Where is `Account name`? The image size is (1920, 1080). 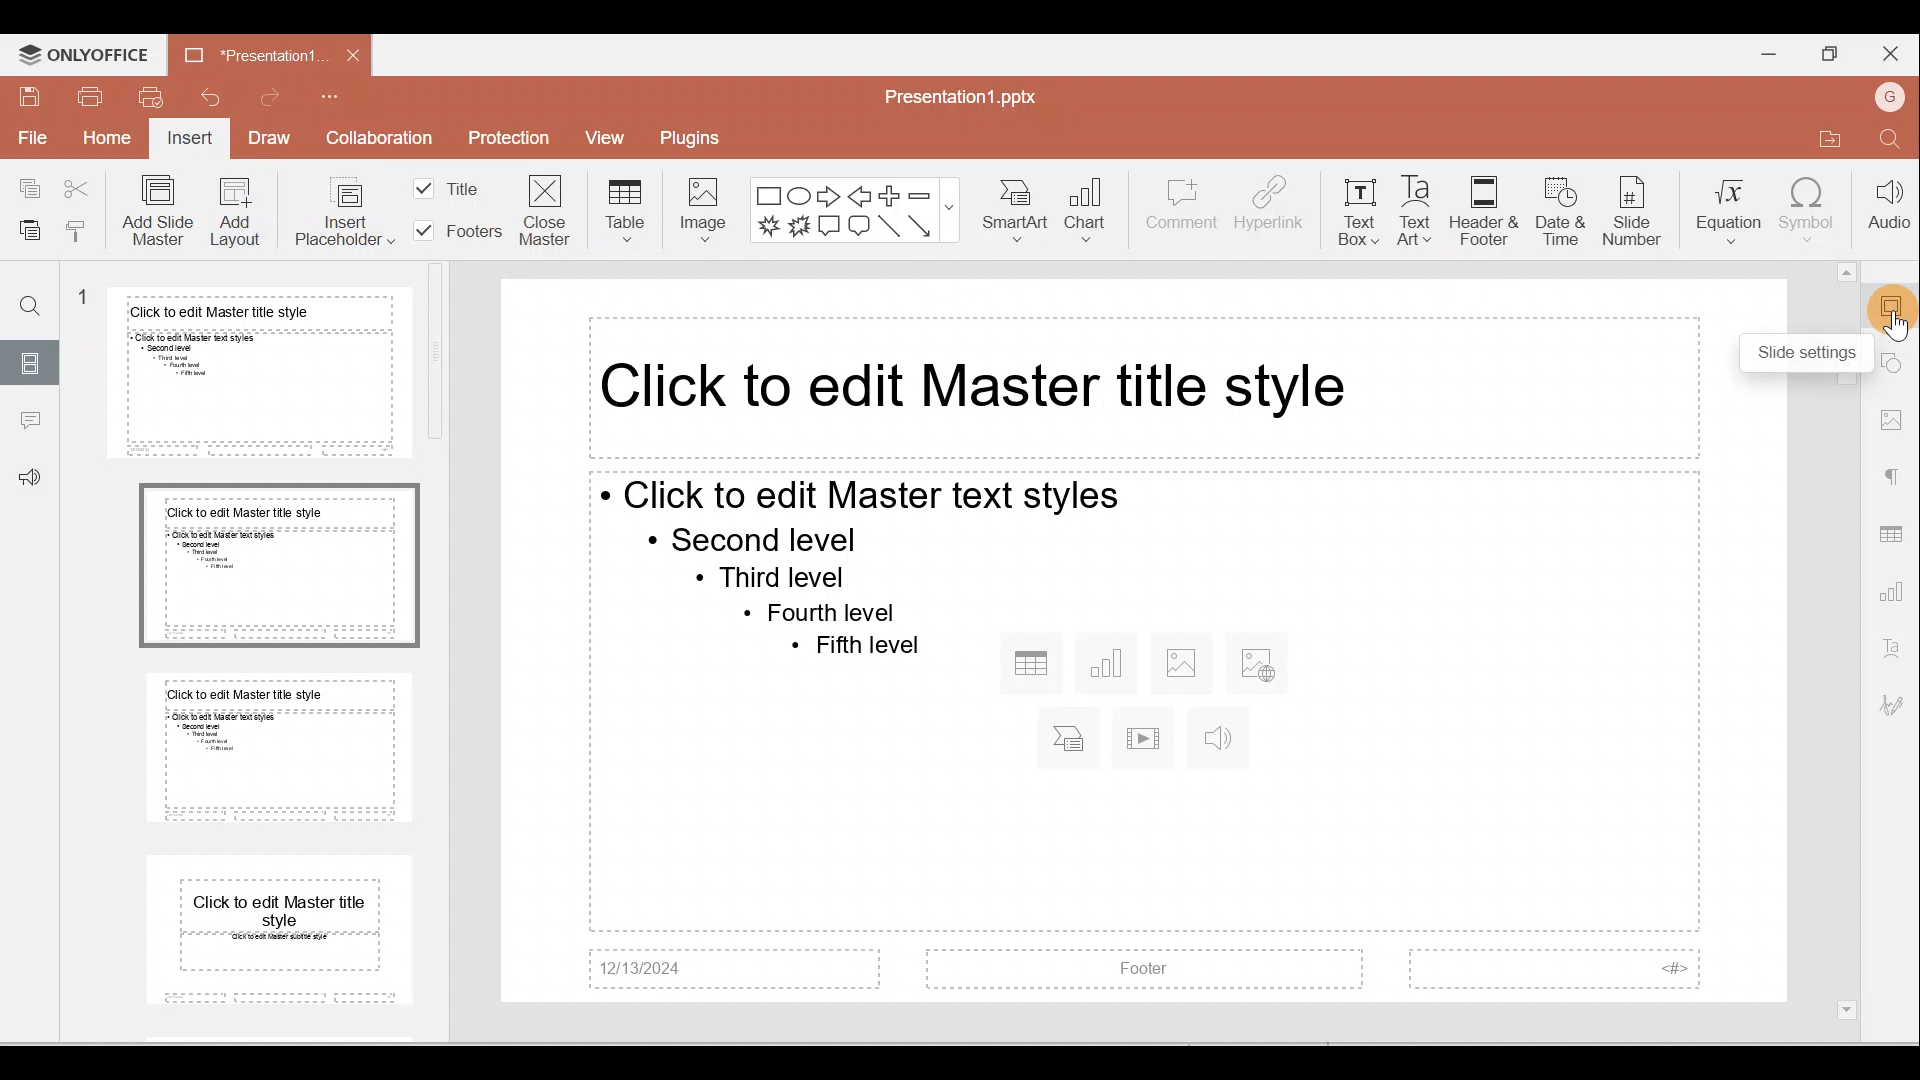
Account name is located at coordinates (1894, 97).